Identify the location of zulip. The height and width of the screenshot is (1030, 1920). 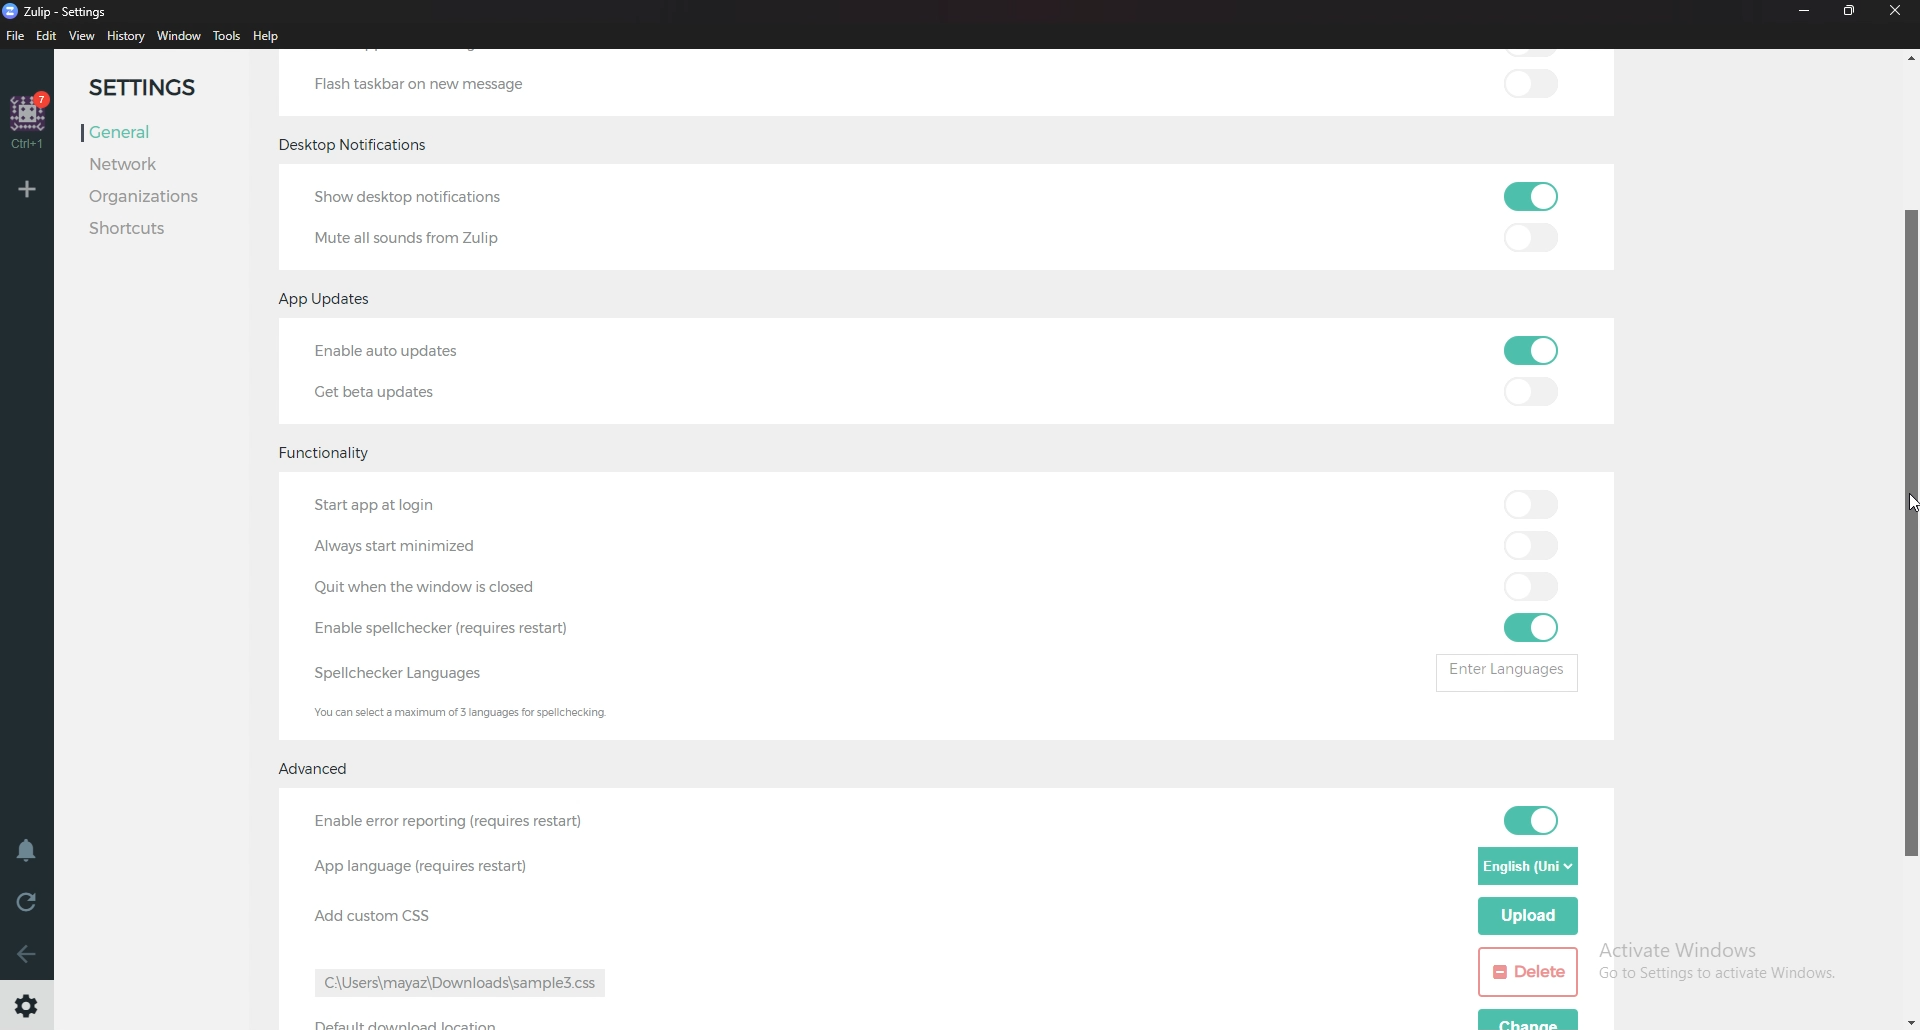
(53, 10).